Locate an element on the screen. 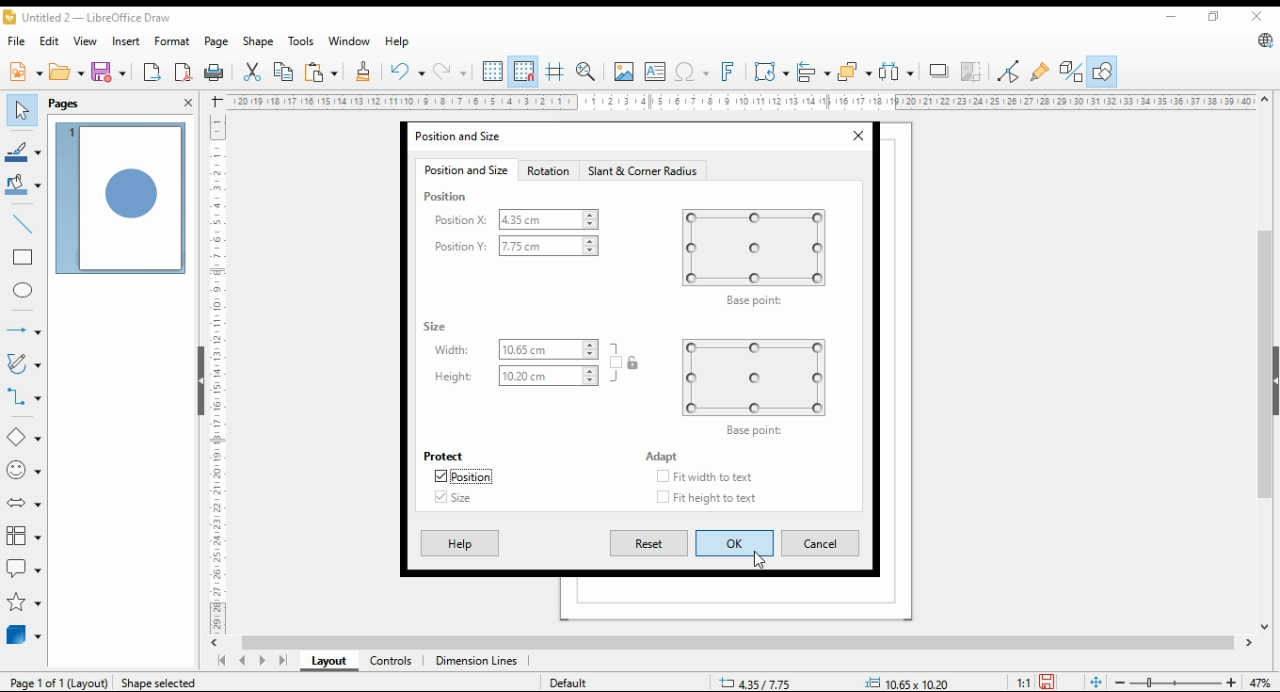 The width and height of the screenshot is (1280, 692). layout is located at coordinates (328, 661).